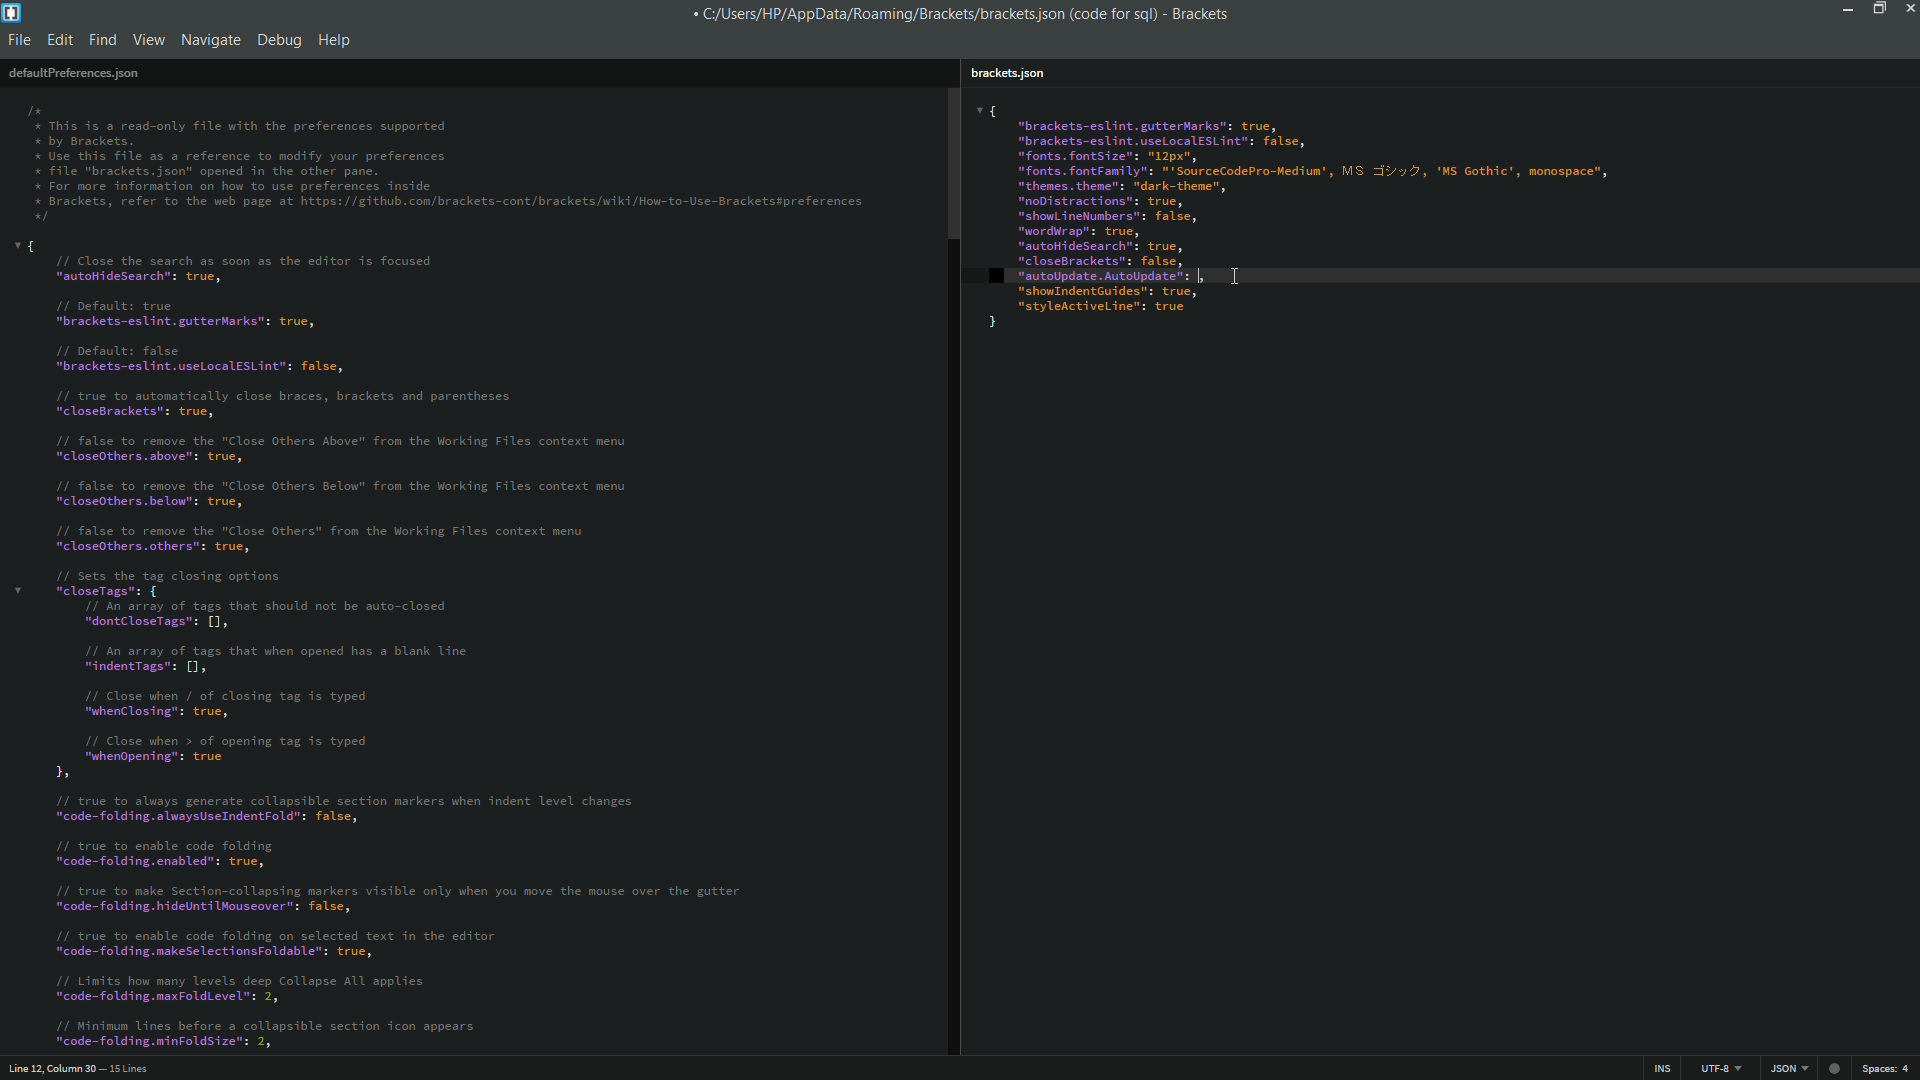 Image resolution: width=1920 pixels, height=1080 pixels. I want to click on close, so click(1907, 12).